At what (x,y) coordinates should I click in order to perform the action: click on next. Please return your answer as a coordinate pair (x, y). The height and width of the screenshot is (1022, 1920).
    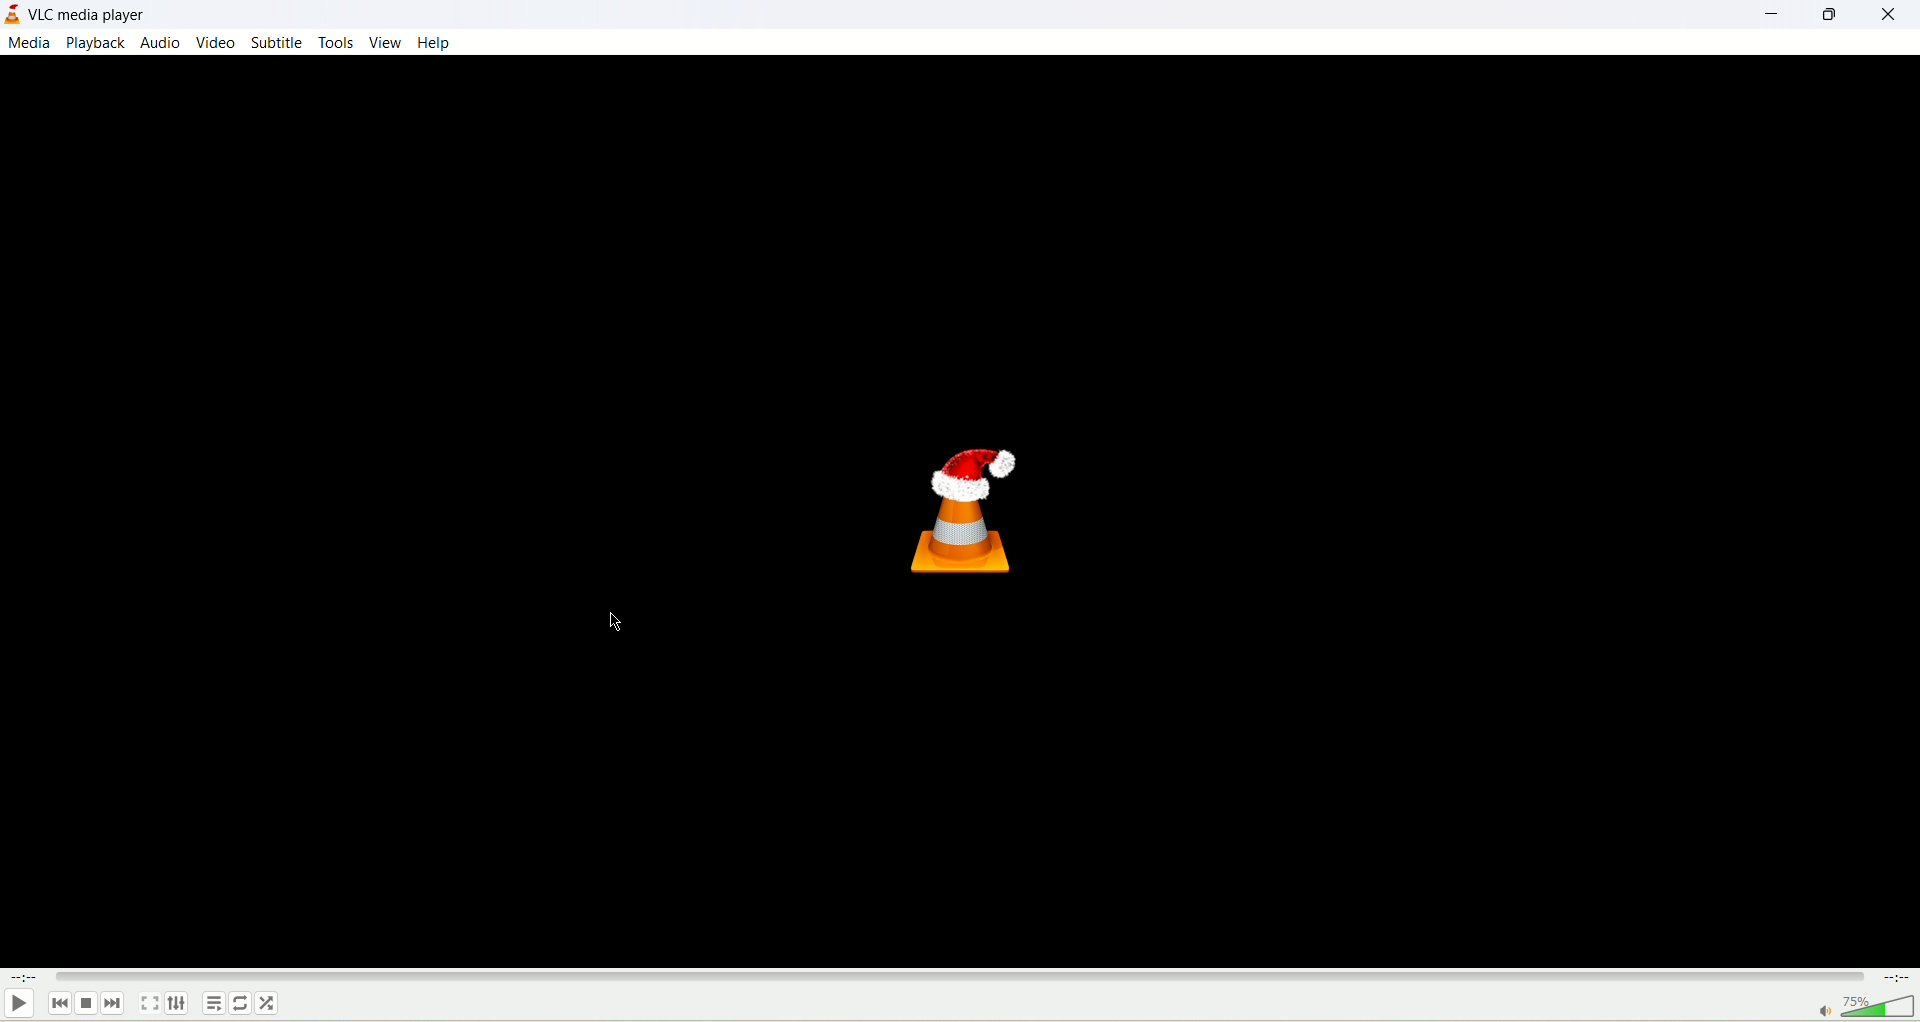
    Looking at the image, I should click on (115, 1003).